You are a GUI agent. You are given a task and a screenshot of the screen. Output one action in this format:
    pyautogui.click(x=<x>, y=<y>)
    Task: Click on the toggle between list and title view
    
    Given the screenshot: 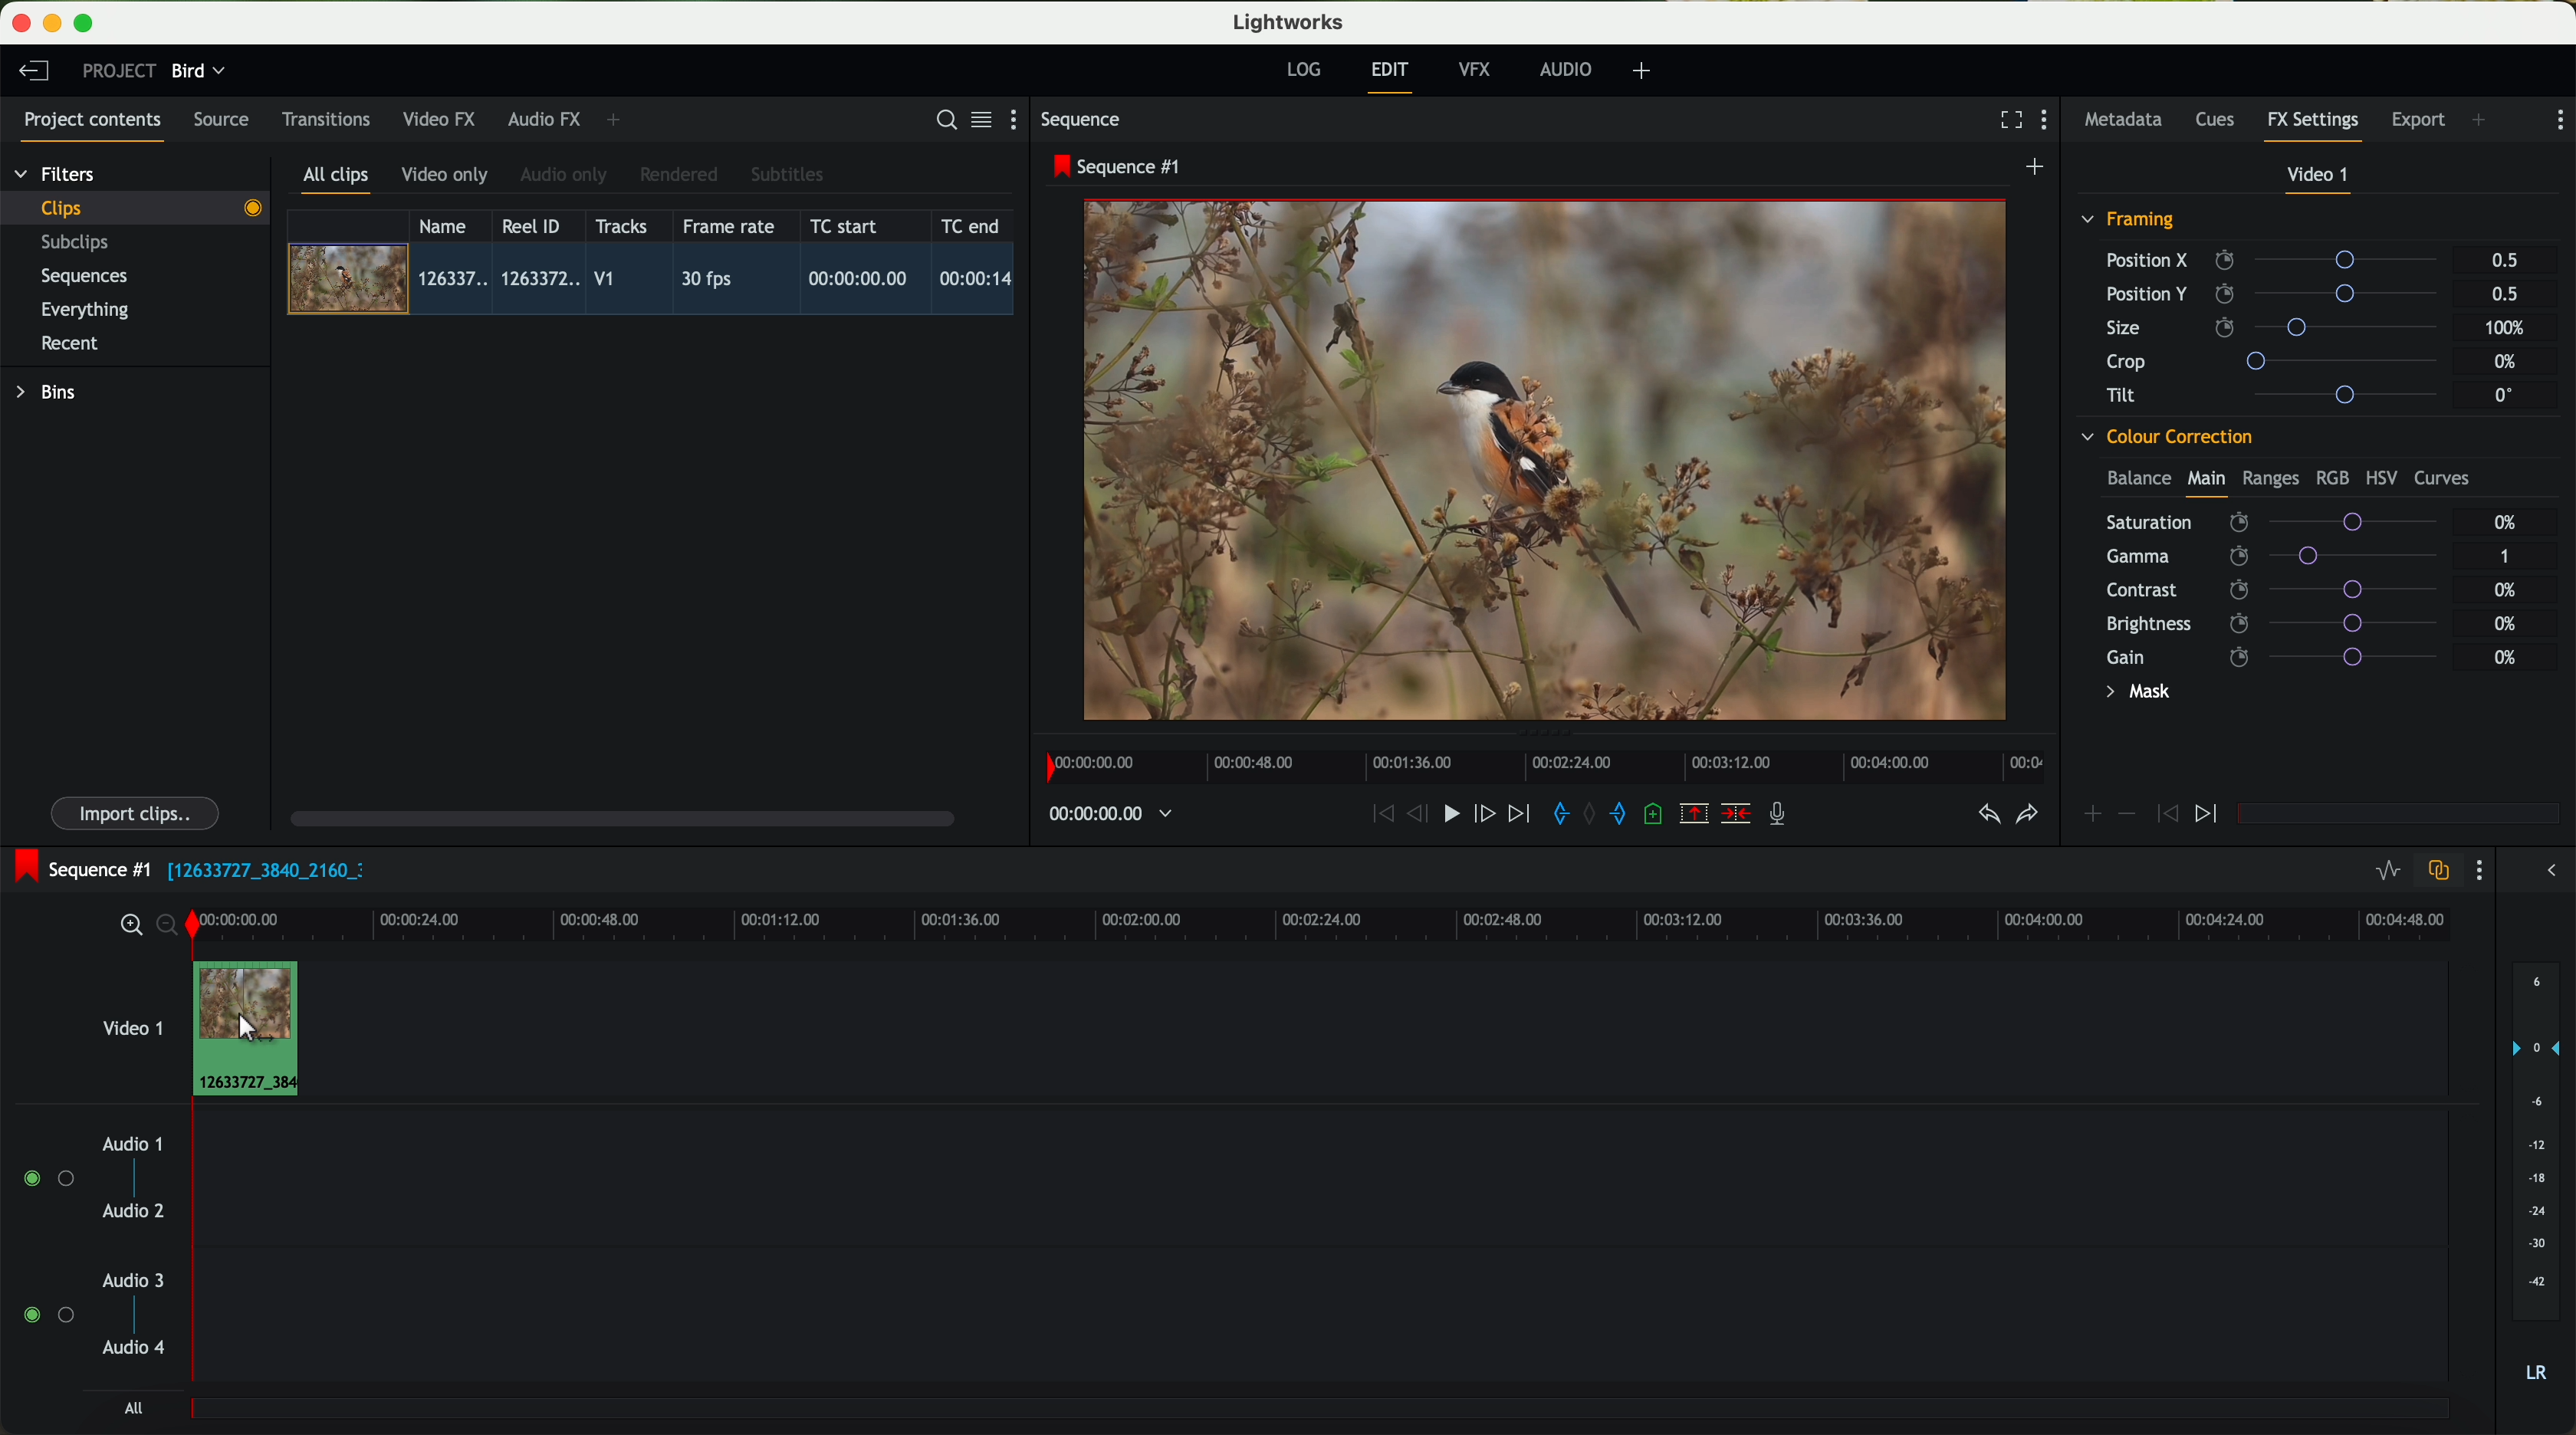 What is the action you would take?
    pyautogui.click(x=979, y=119)
    